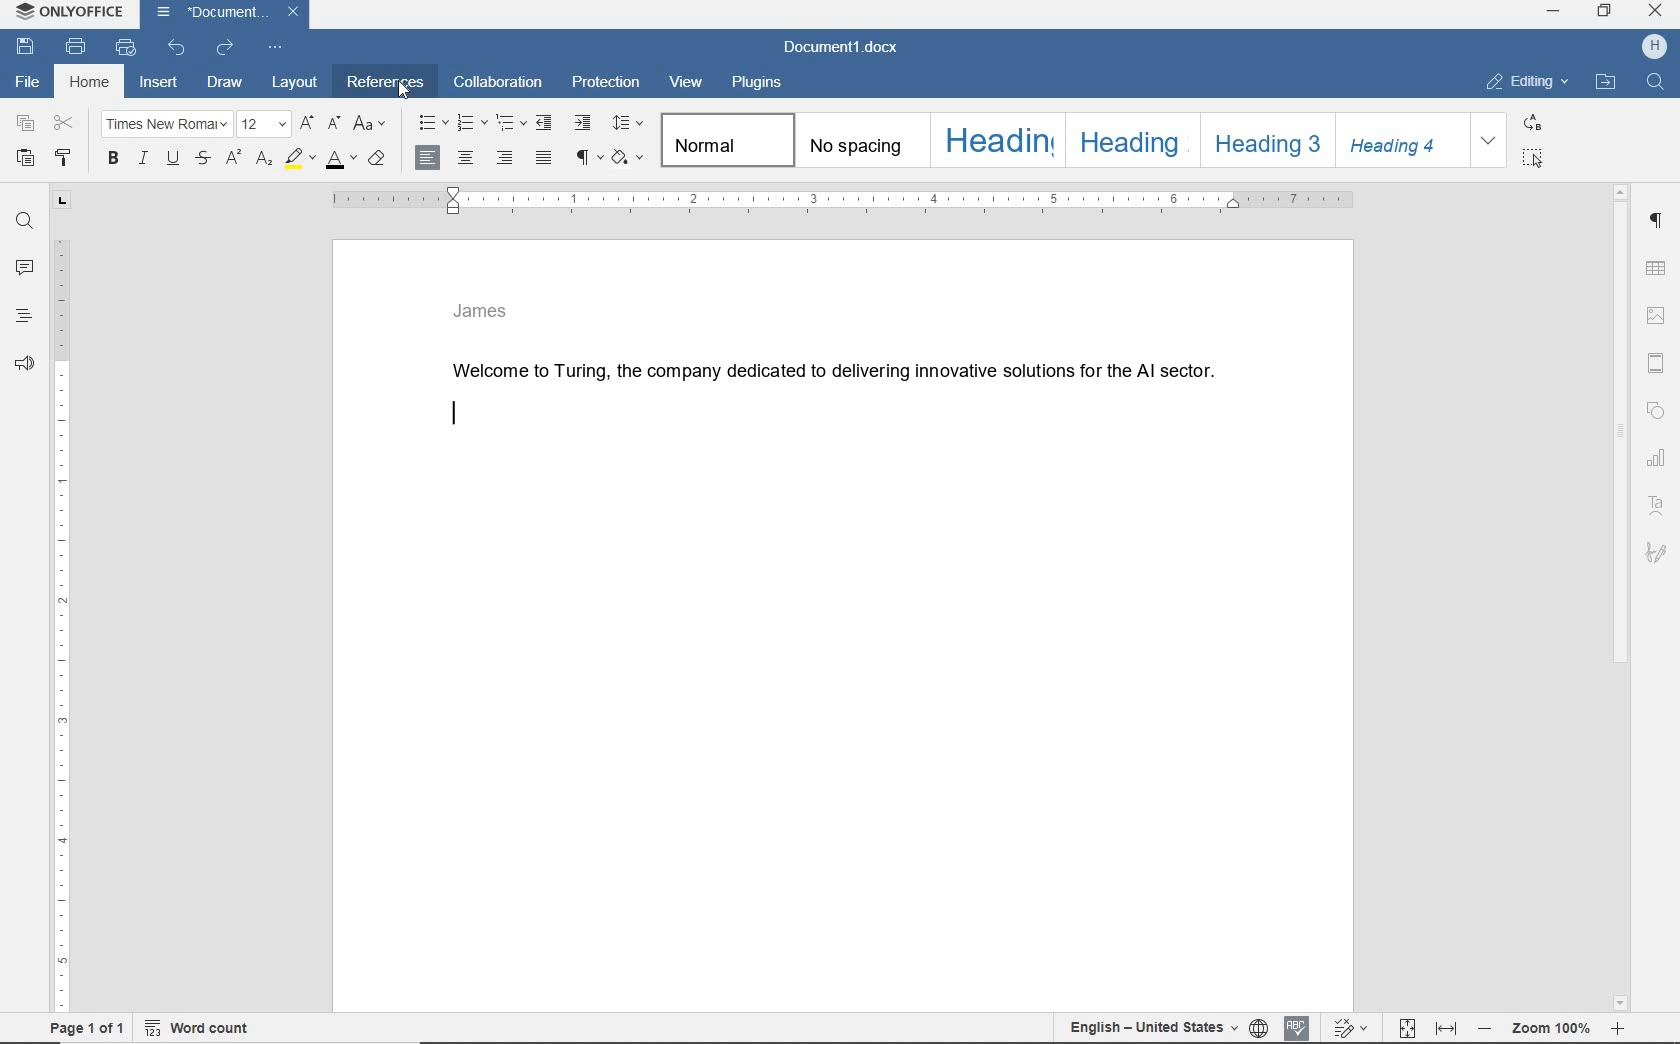 This screenshot has height=1044, width=1680. Describe the element at coordinates (470, 158) in the screenshot. I see `align center` at that location.